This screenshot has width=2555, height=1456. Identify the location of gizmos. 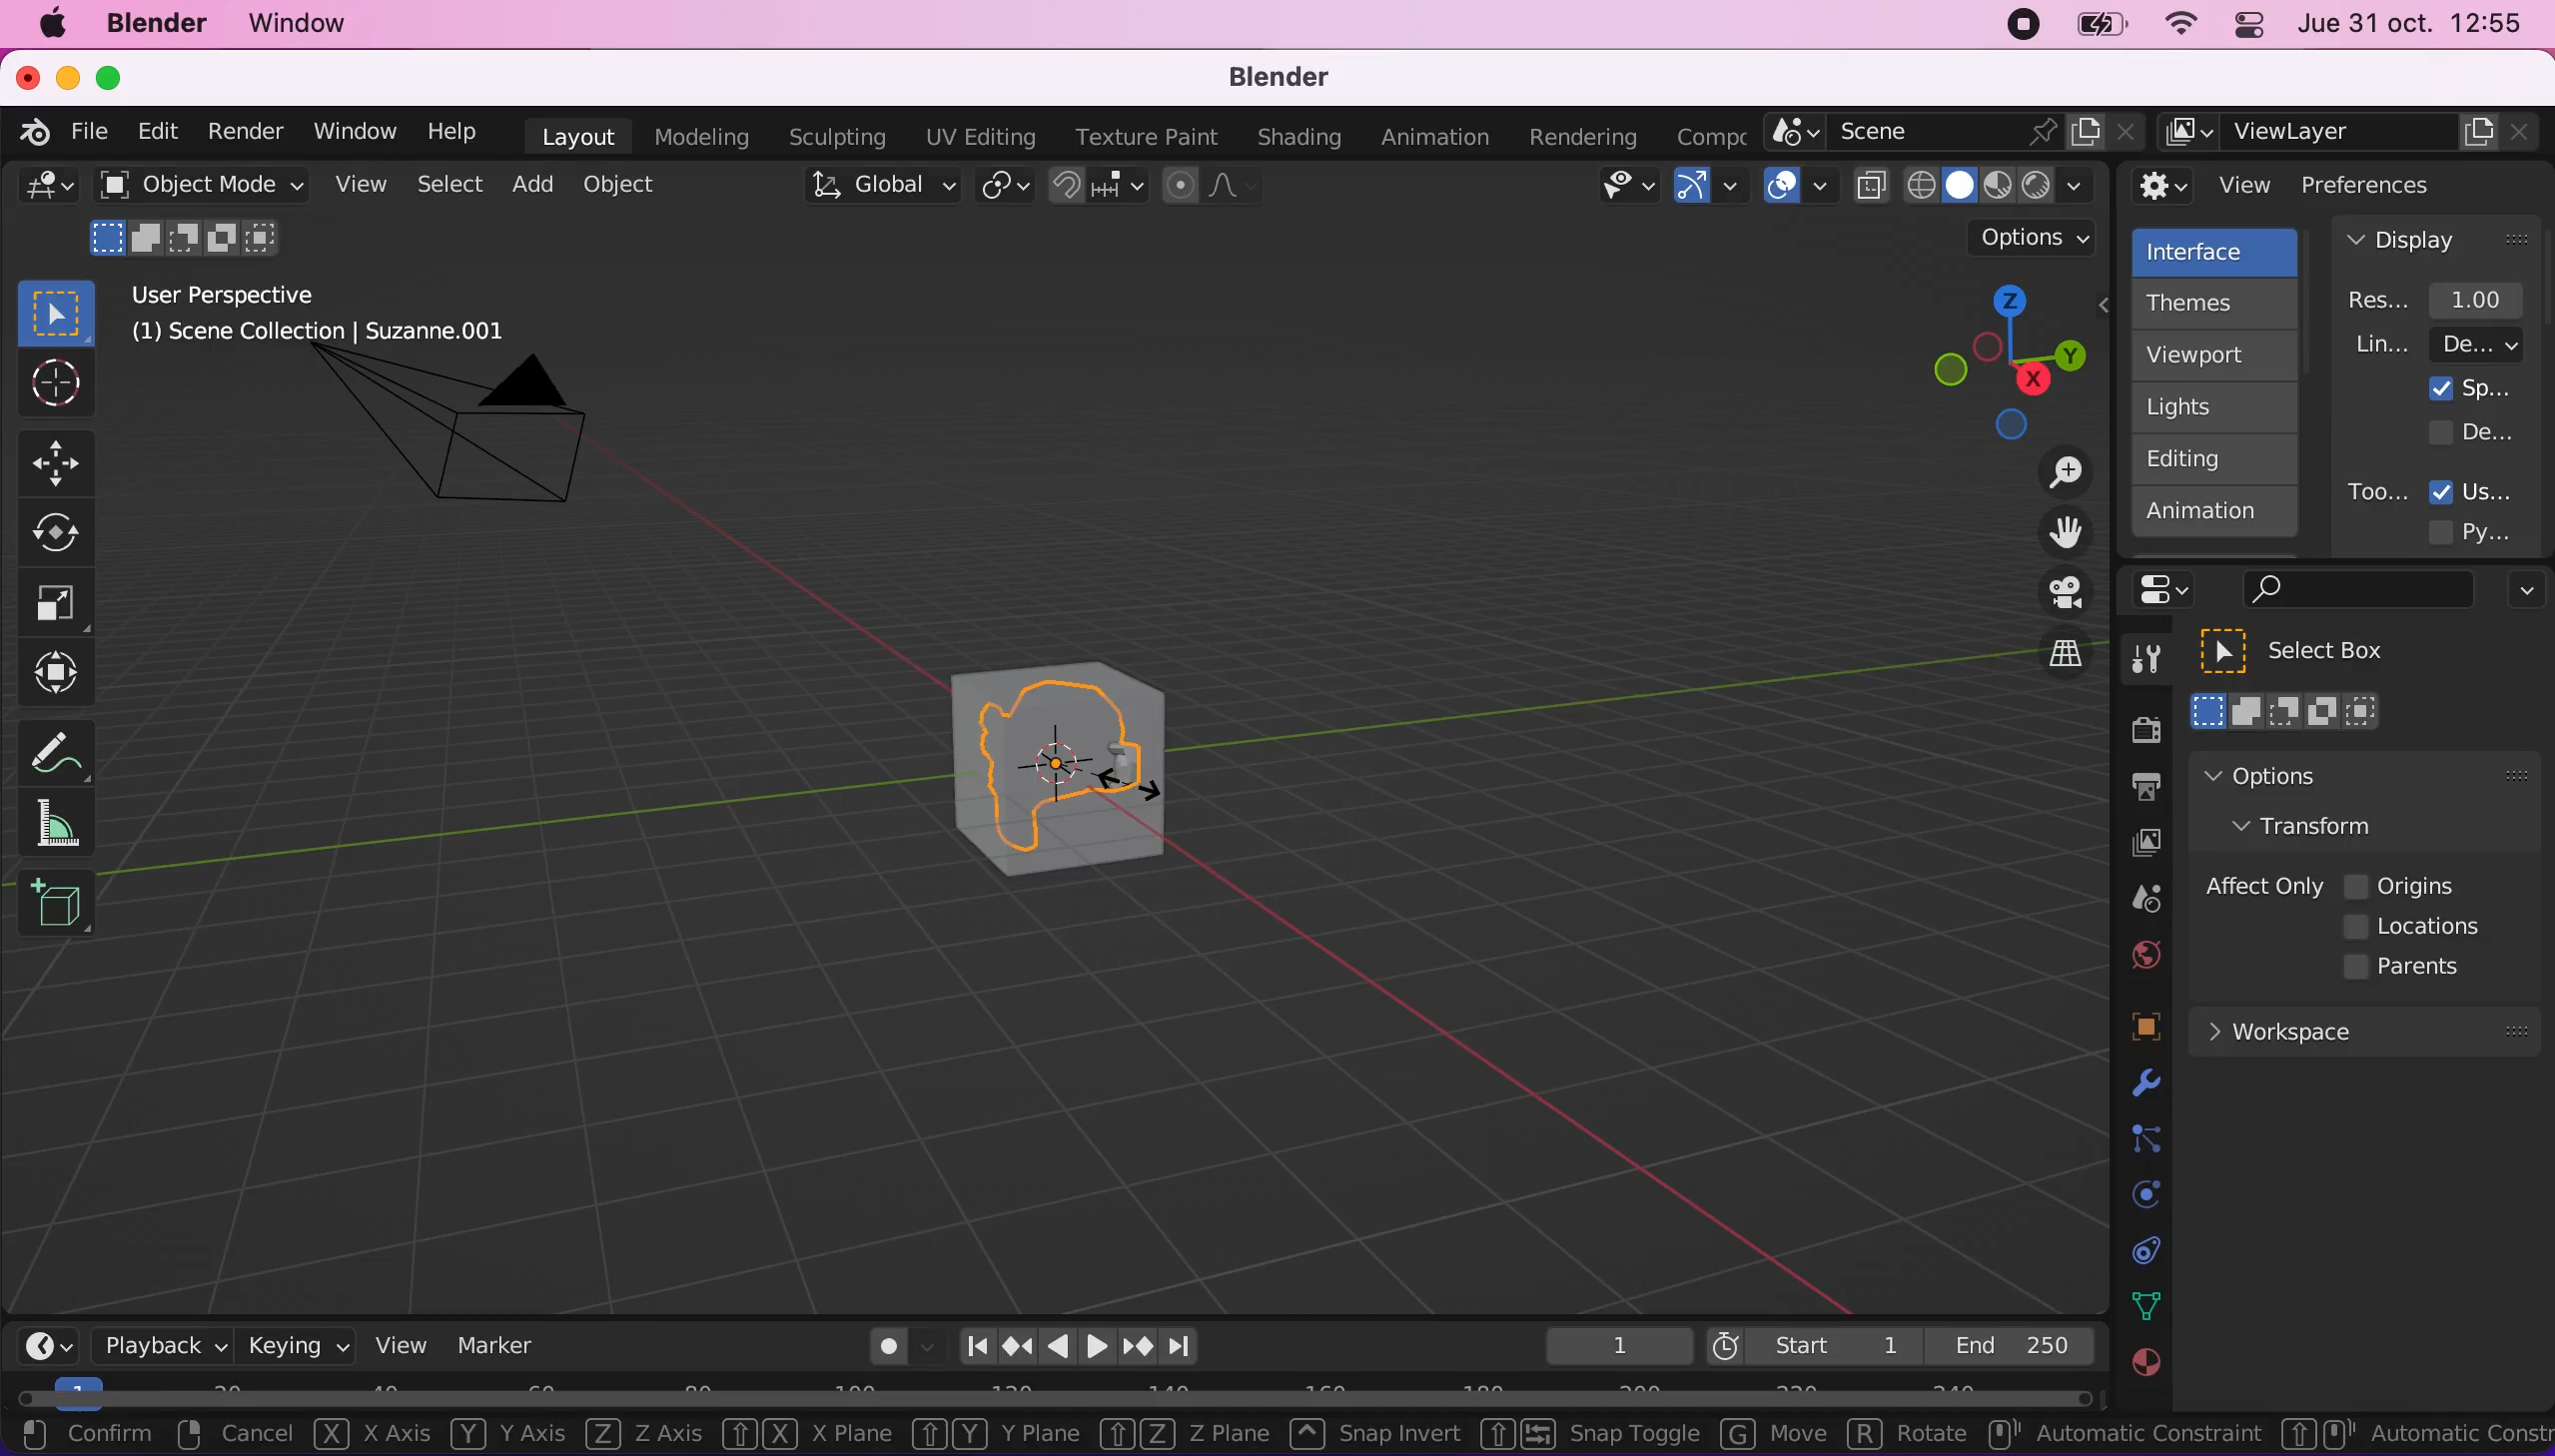
(1709, 192).